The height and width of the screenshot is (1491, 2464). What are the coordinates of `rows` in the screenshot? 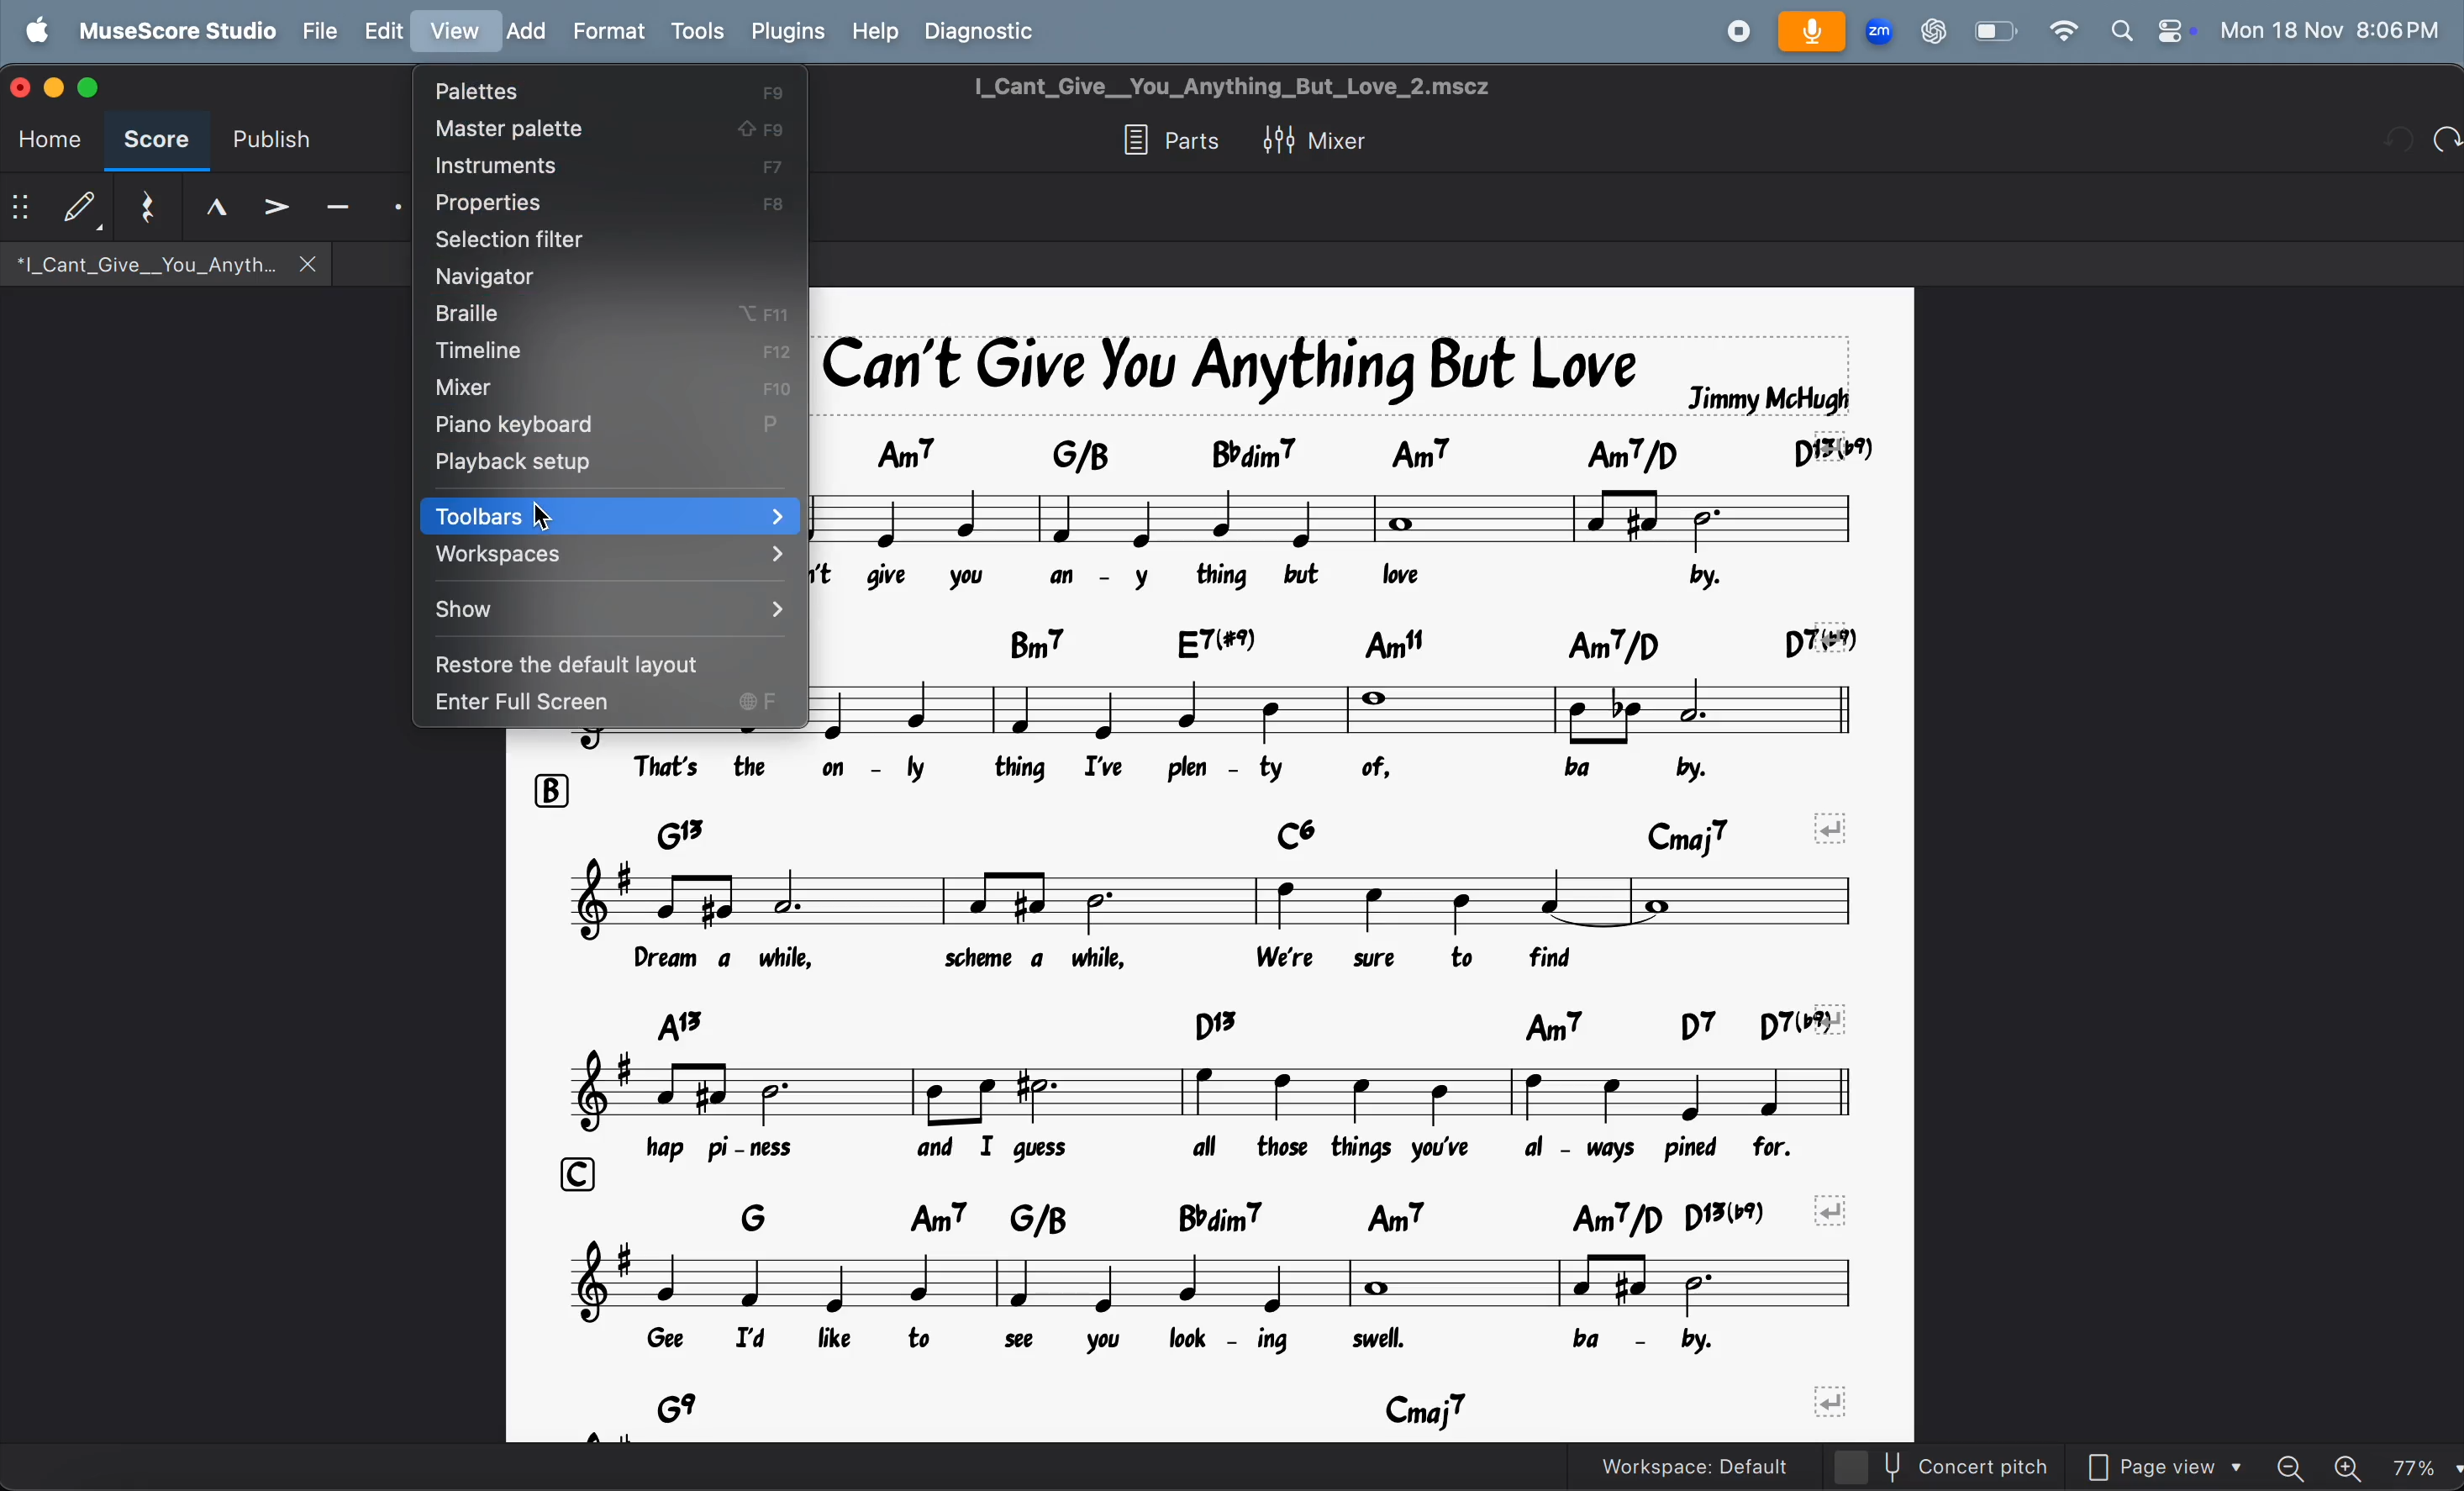 It's located at (572, 1173).